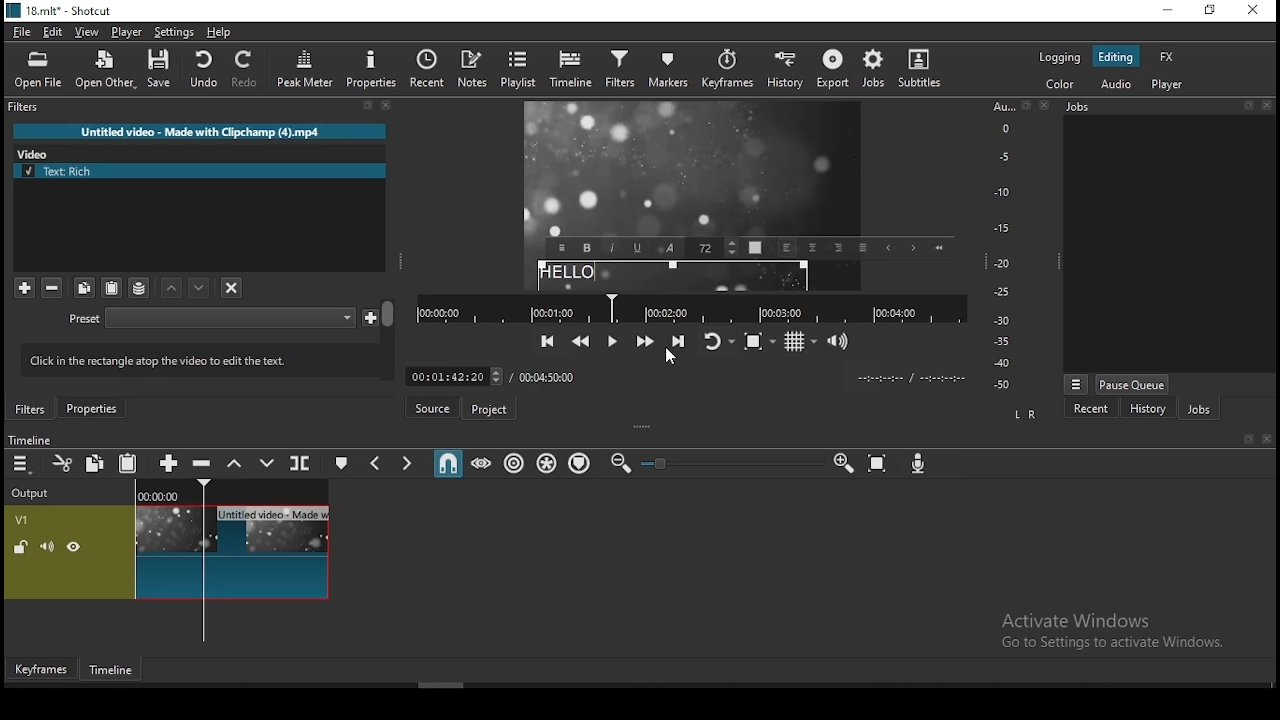 This screenshot has height=720, width=1280. Describe the element at coordinates (888, 248) in the screenshot. I see `Previous` at that location.